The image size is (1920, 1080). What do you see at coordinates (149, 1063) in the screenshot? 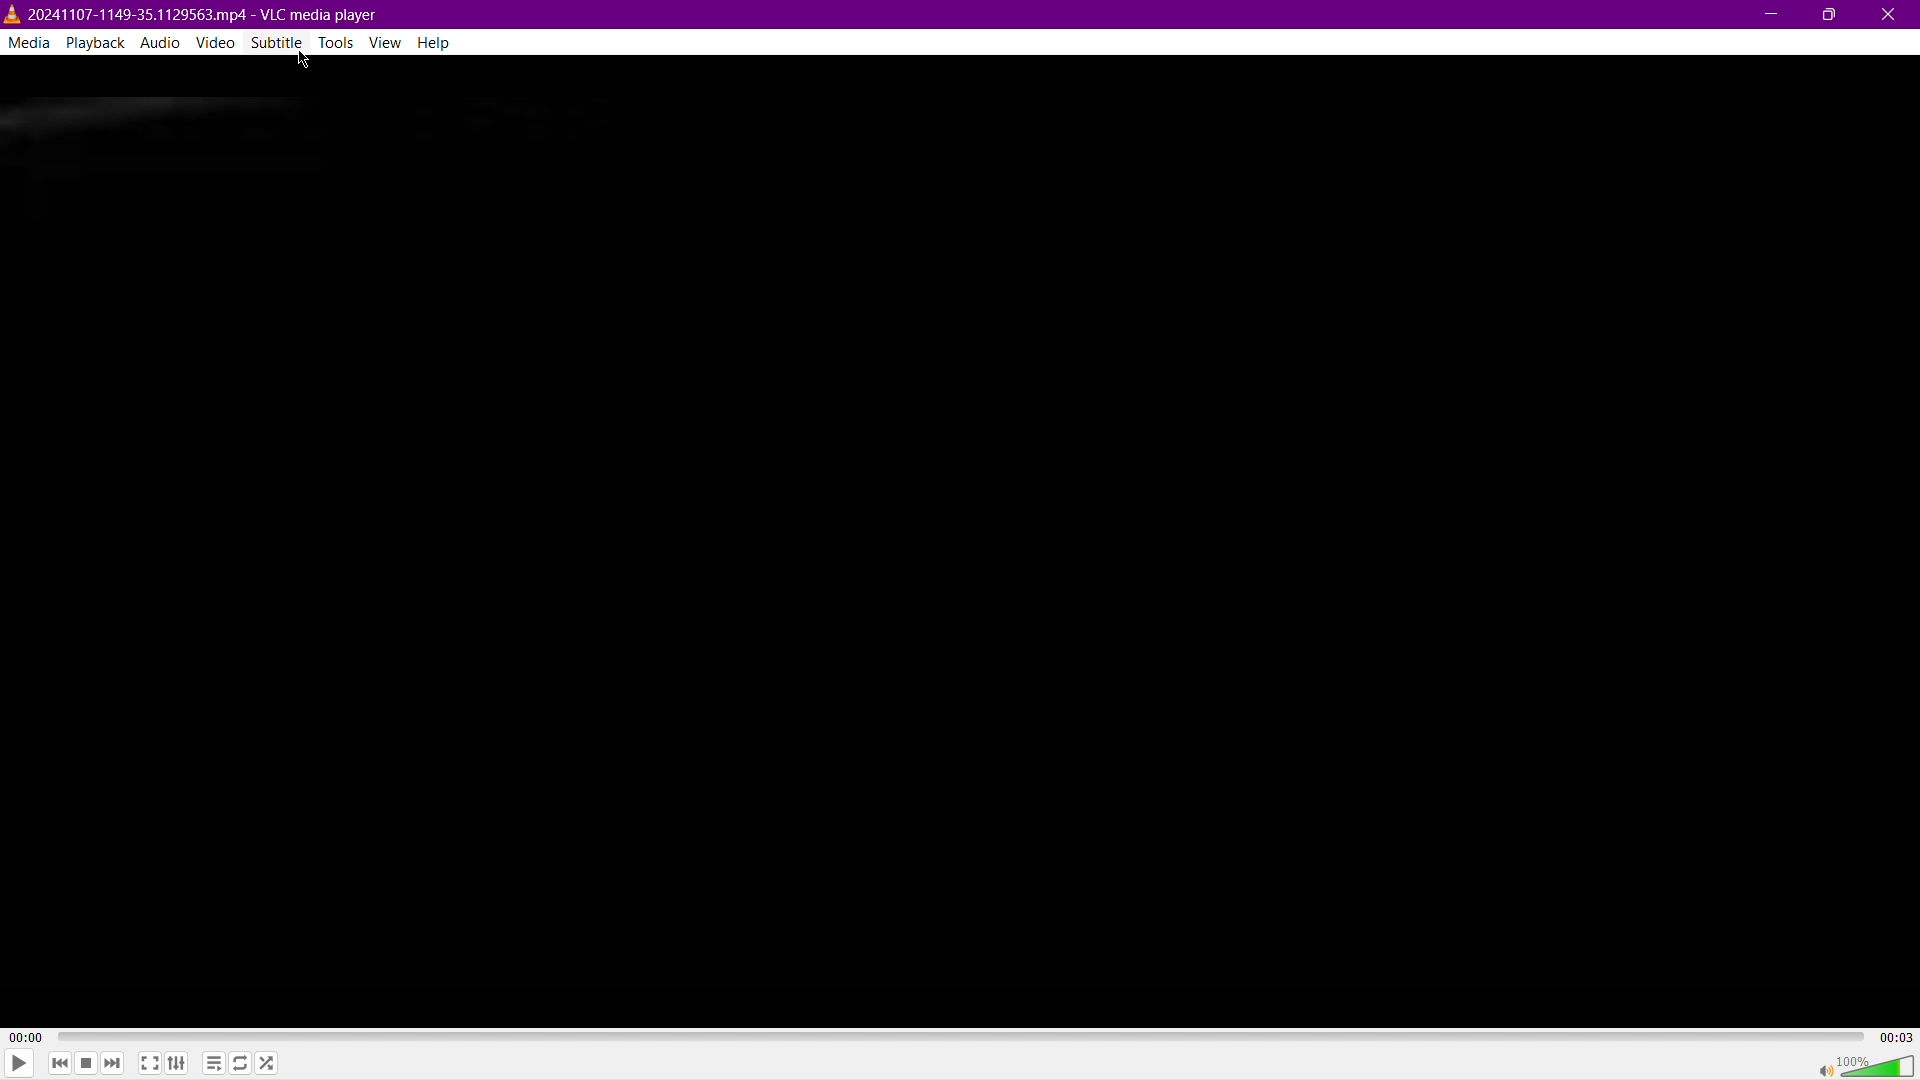
I see `Fullscreen` at bounding box center [149, 1063].